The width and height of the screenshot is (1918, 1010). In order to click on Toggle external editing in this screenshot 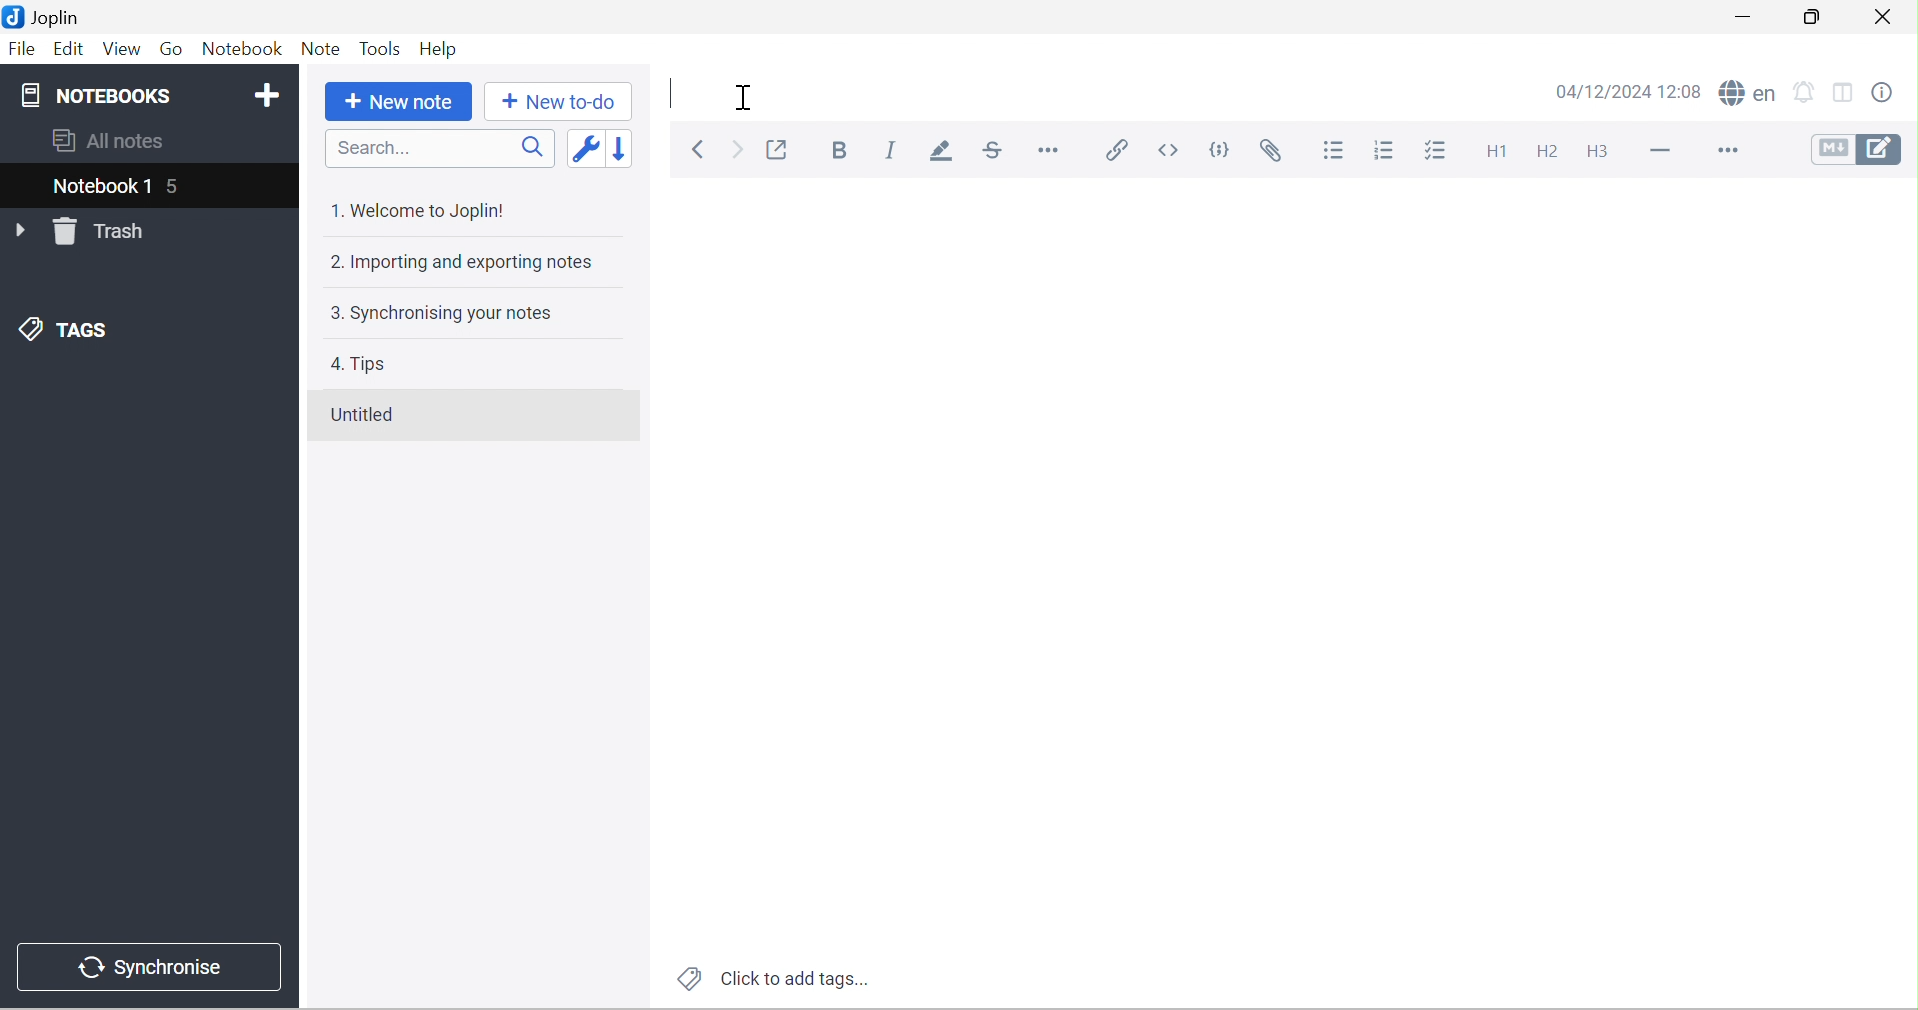, I will do `click(779, 149)`.